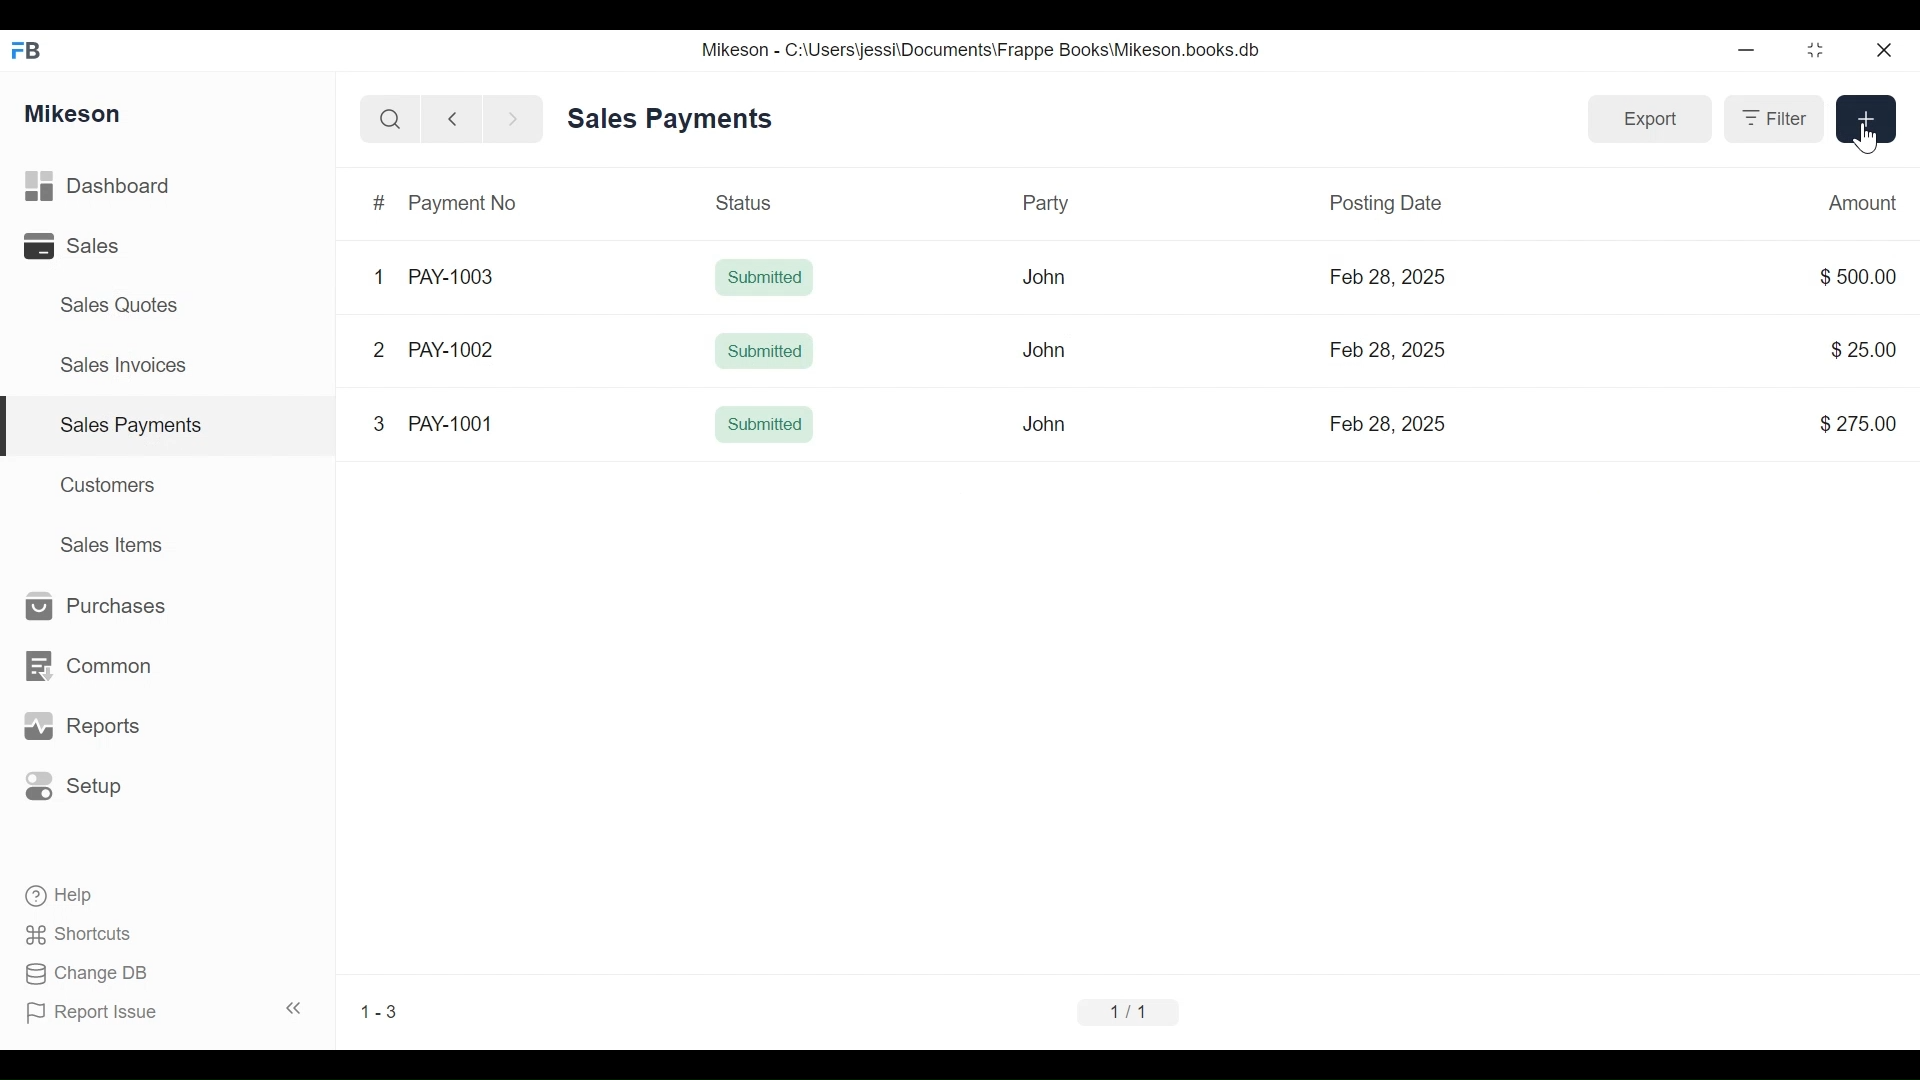 This screenshot has width=1920, height=1080. Describe the element at coordinates (983, 50) in the screenshot. I see `Mikeson - C:\Users\jessi\Documents\Frappe Books\Mikeson.books.db` at that location.